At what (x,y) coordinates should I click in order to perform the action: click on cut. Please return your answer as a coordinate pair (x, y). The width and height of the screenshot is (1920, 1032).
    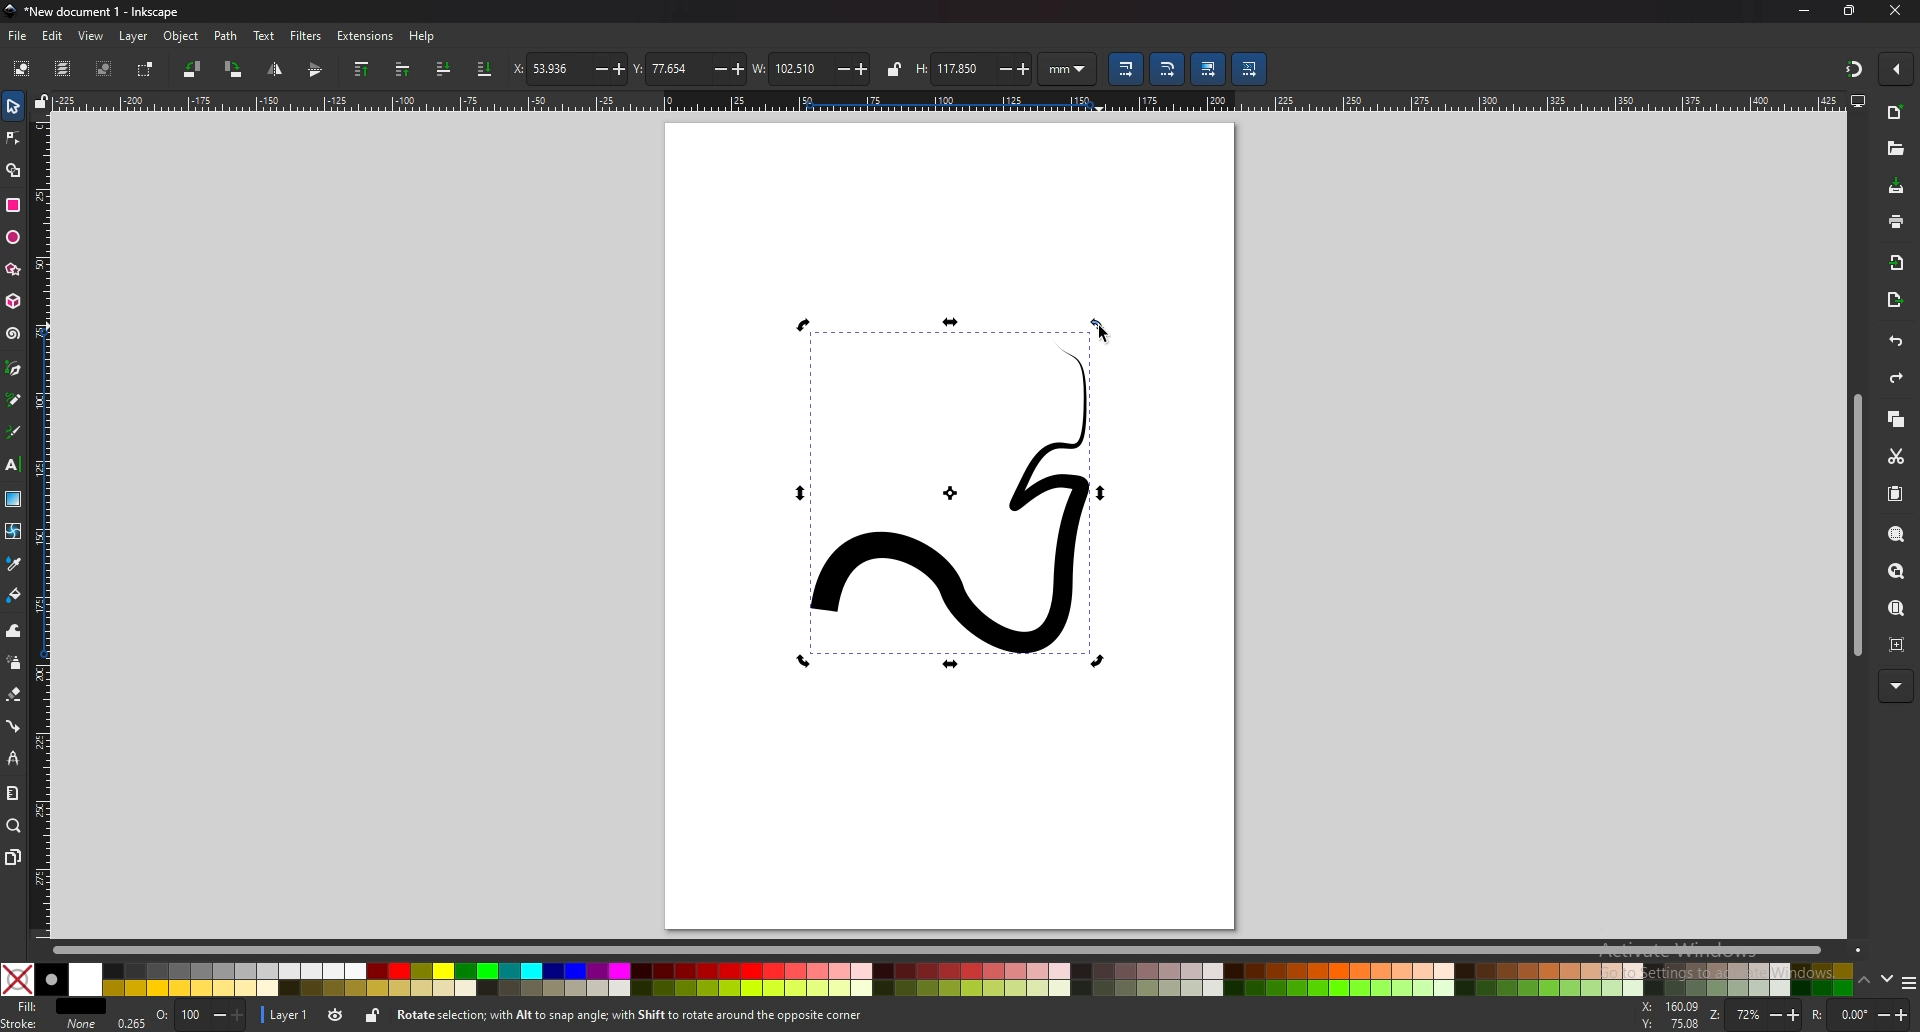
    Looking at the image, I should click on (1896, 458).